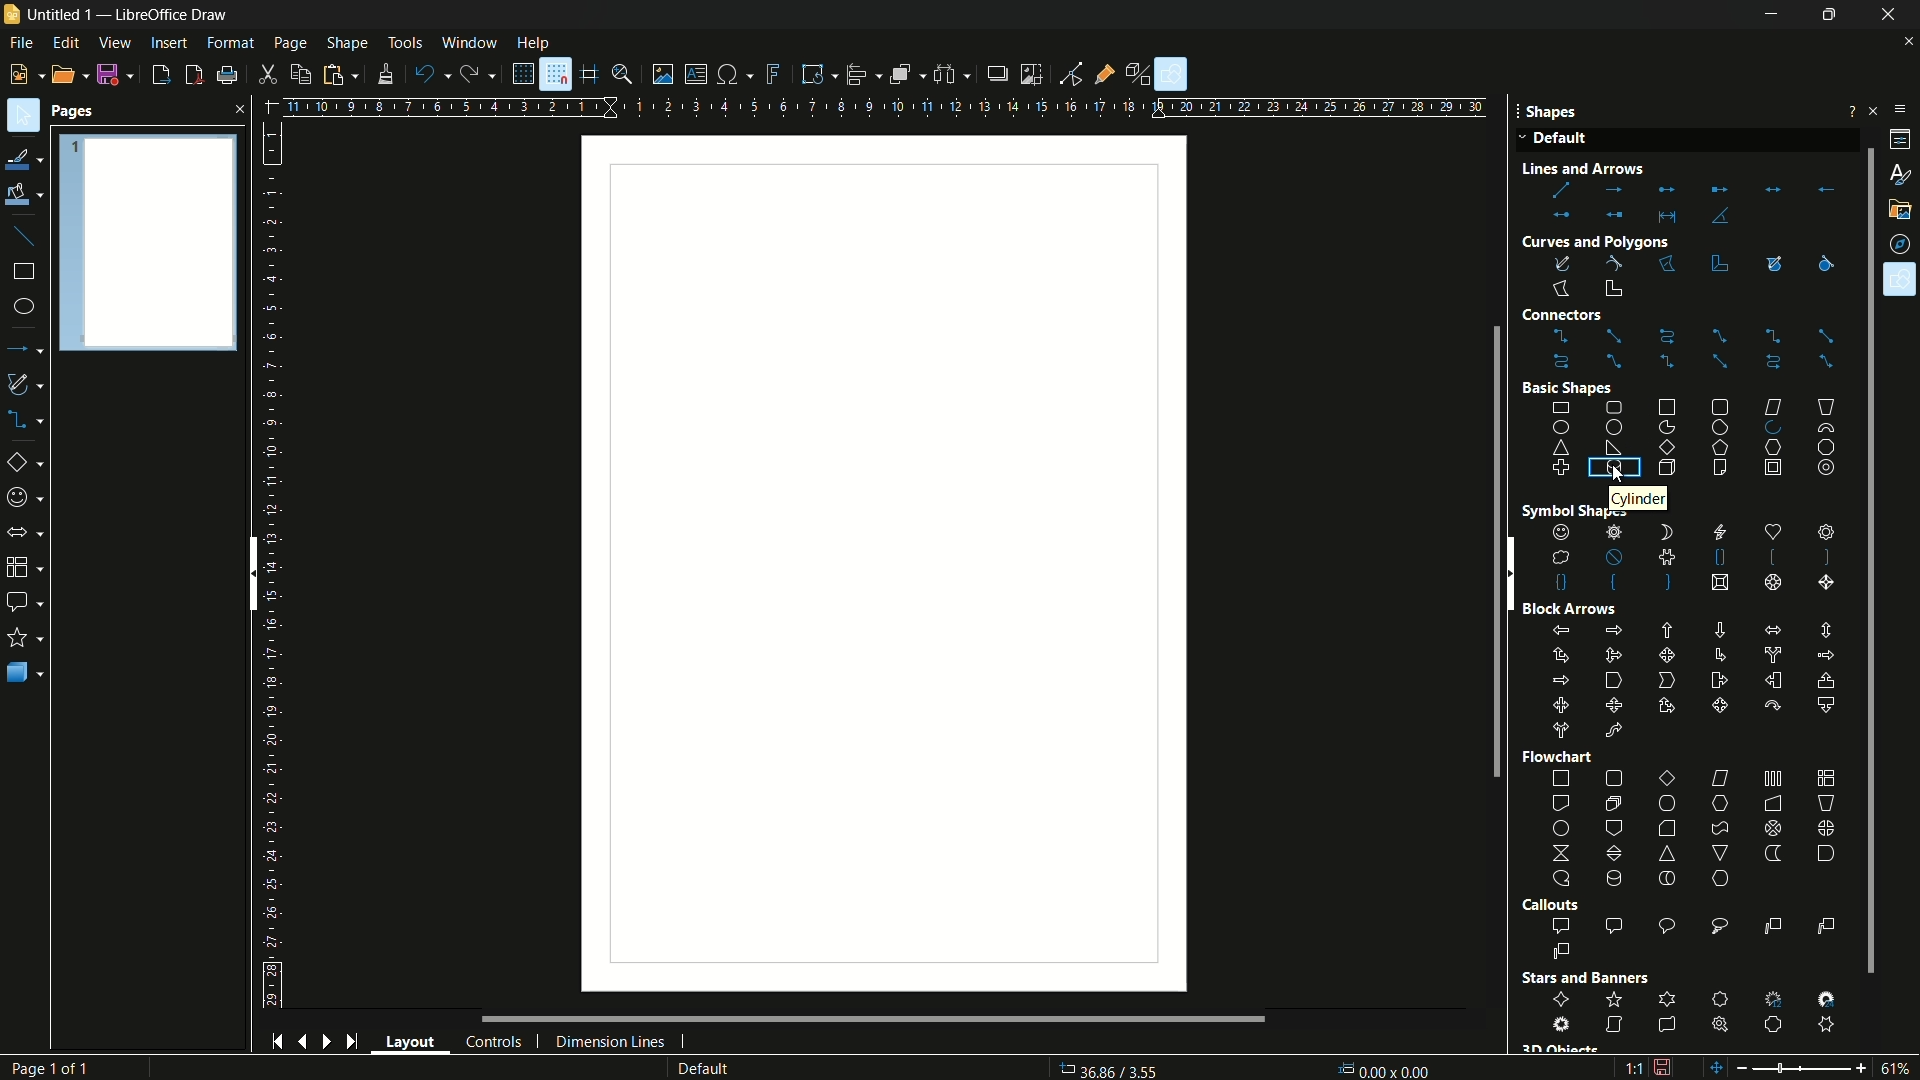  What do you see at coordinates (1901, 289) in the screenshot?
I see `Cursor` at bounding box center [1901, 289].